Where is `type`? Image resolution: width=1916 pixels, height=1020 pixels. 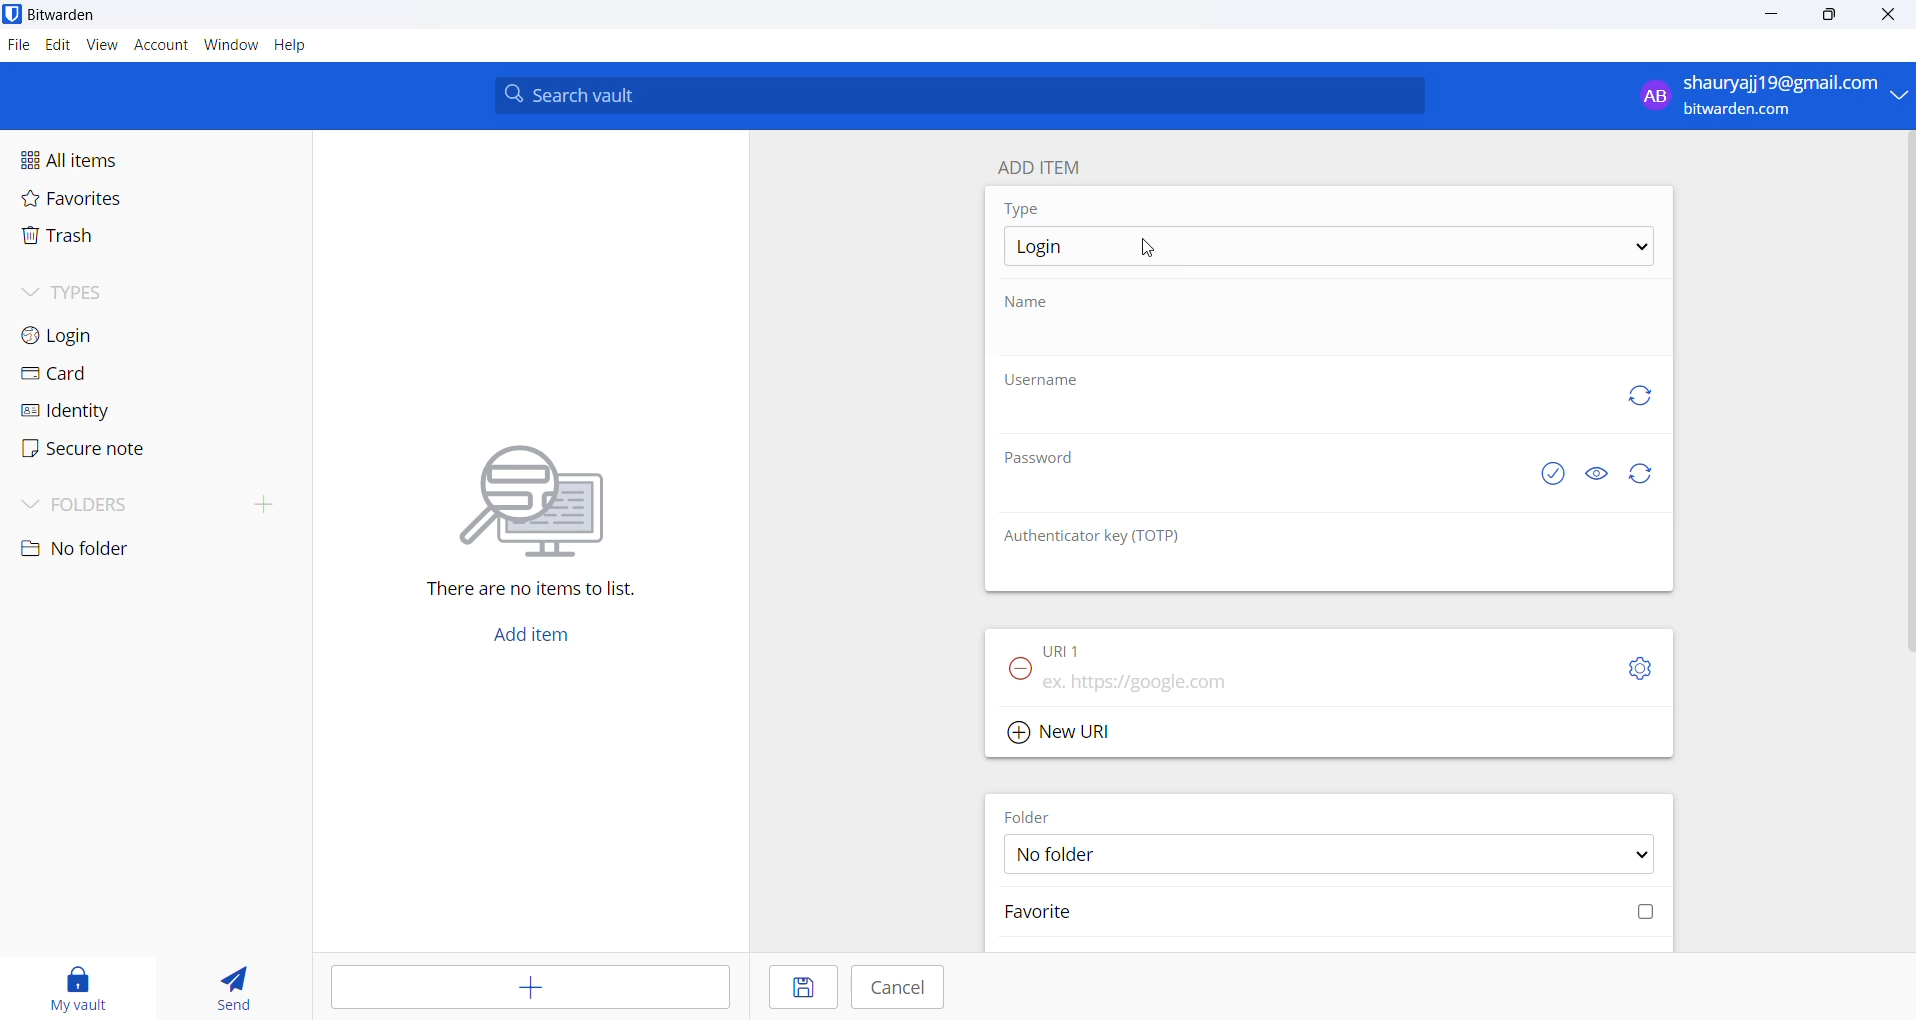 type is located at coordinates (1042, 210).